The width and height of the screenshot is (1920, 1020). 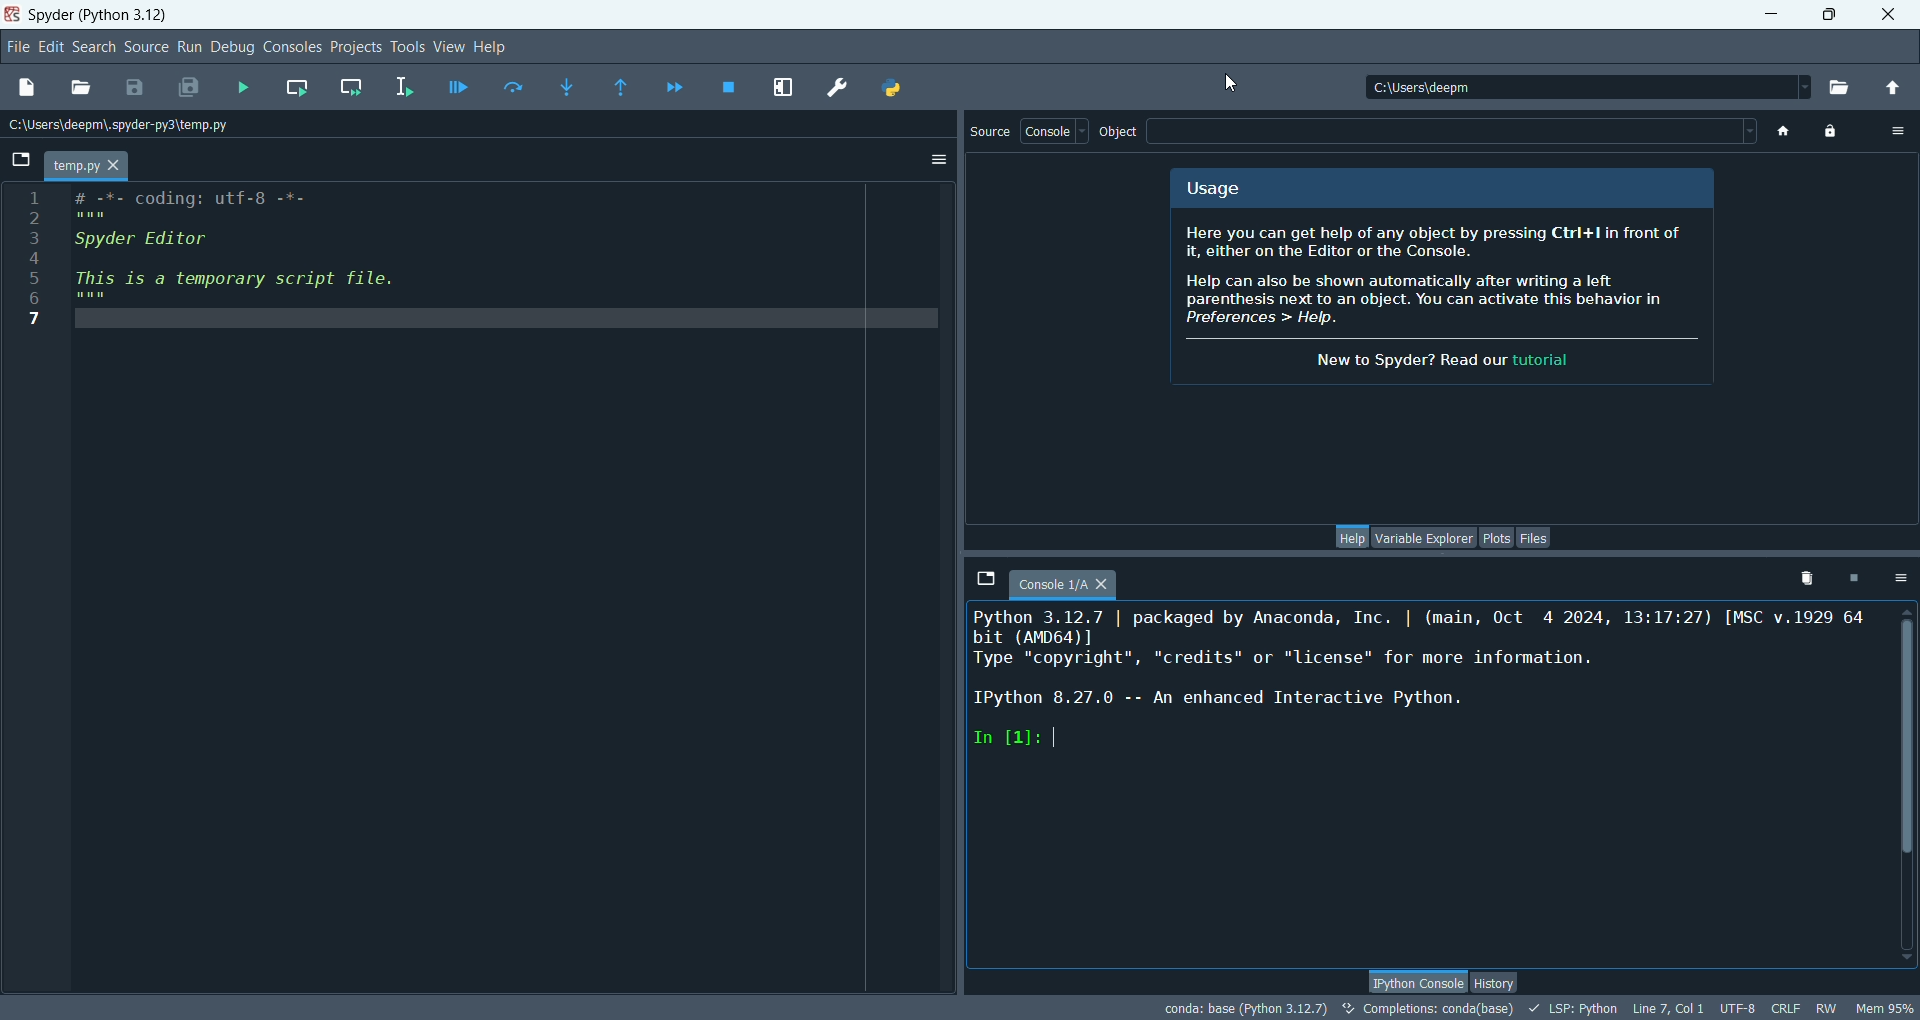 What do you see at coordinates (1852, 578) in the screenshot?
I see `interrupt kernel` at bounding box center [1852, 578].